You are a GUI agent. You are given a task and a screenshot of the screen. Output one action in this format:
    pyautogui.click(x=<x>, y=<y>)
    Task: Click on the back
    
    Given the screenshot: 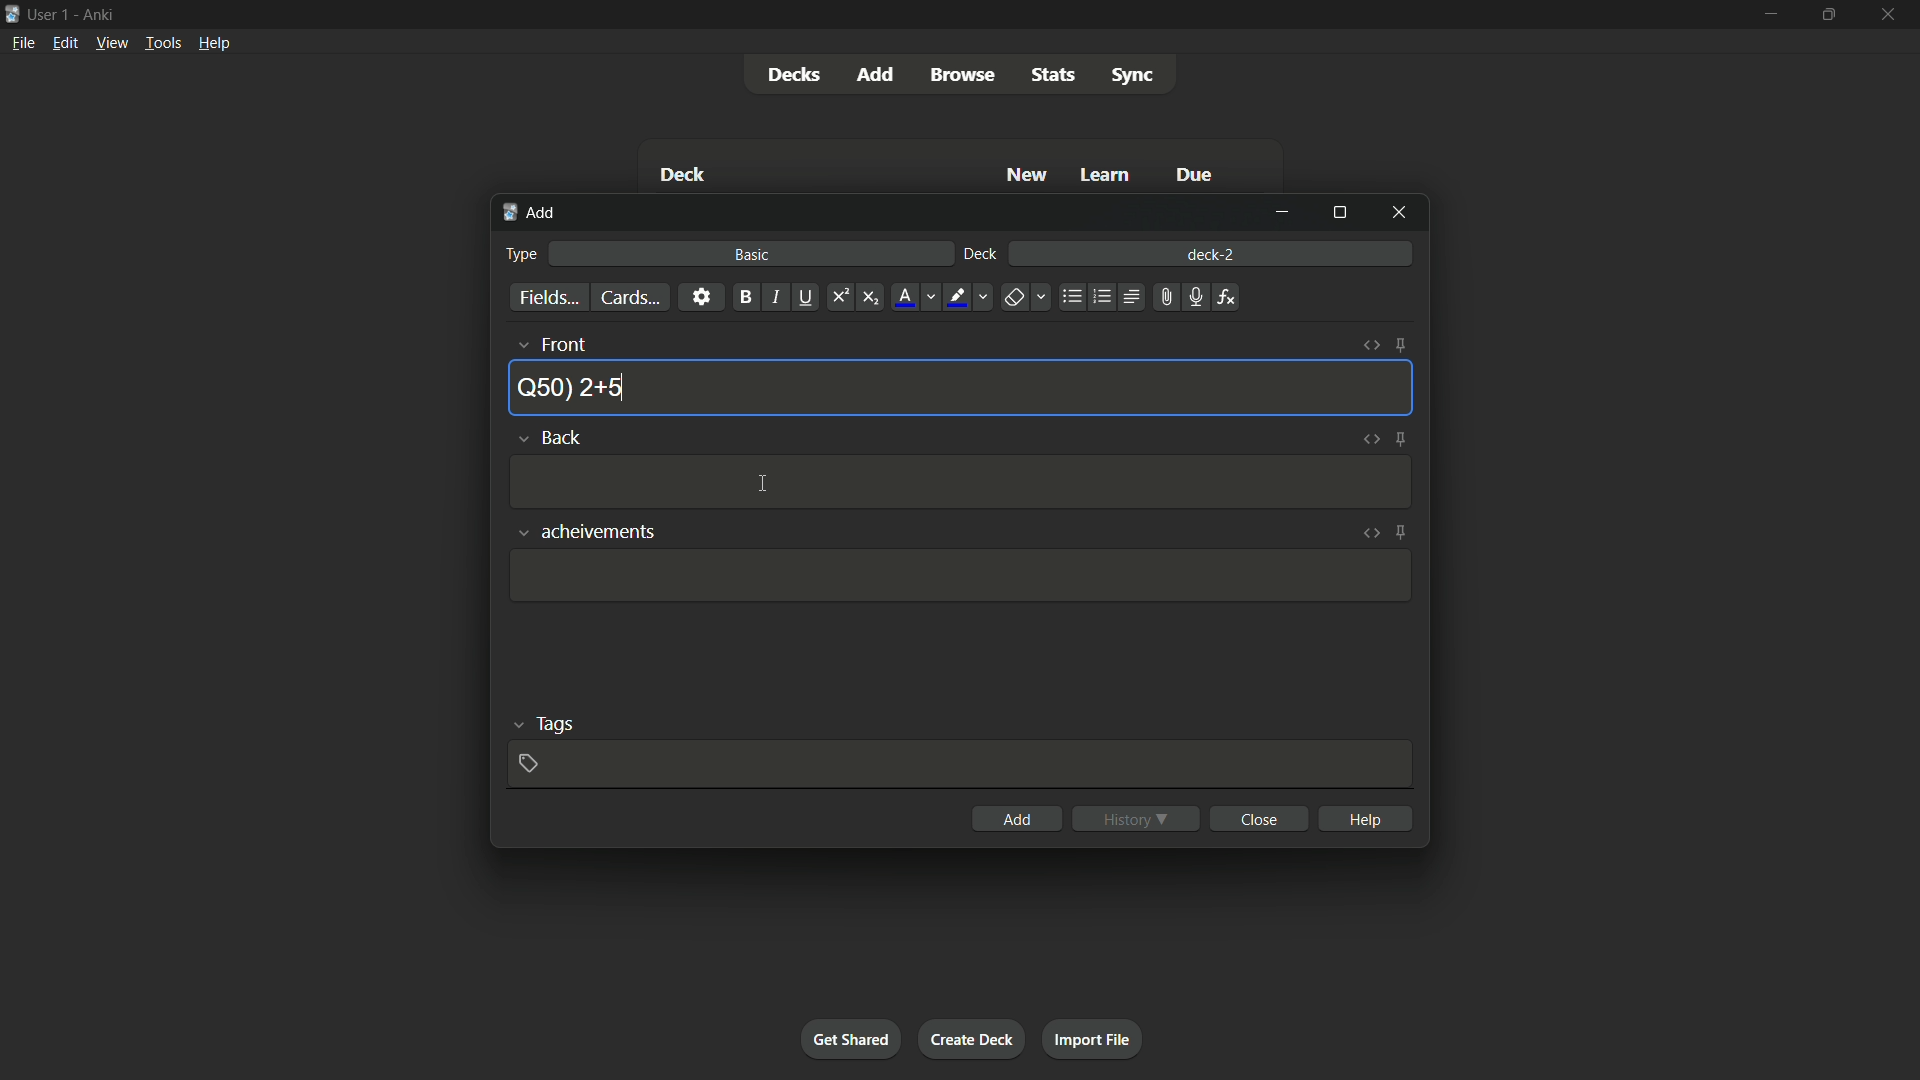 What is the action you would take?
    pyautogui.click(x=550, y=437)
    